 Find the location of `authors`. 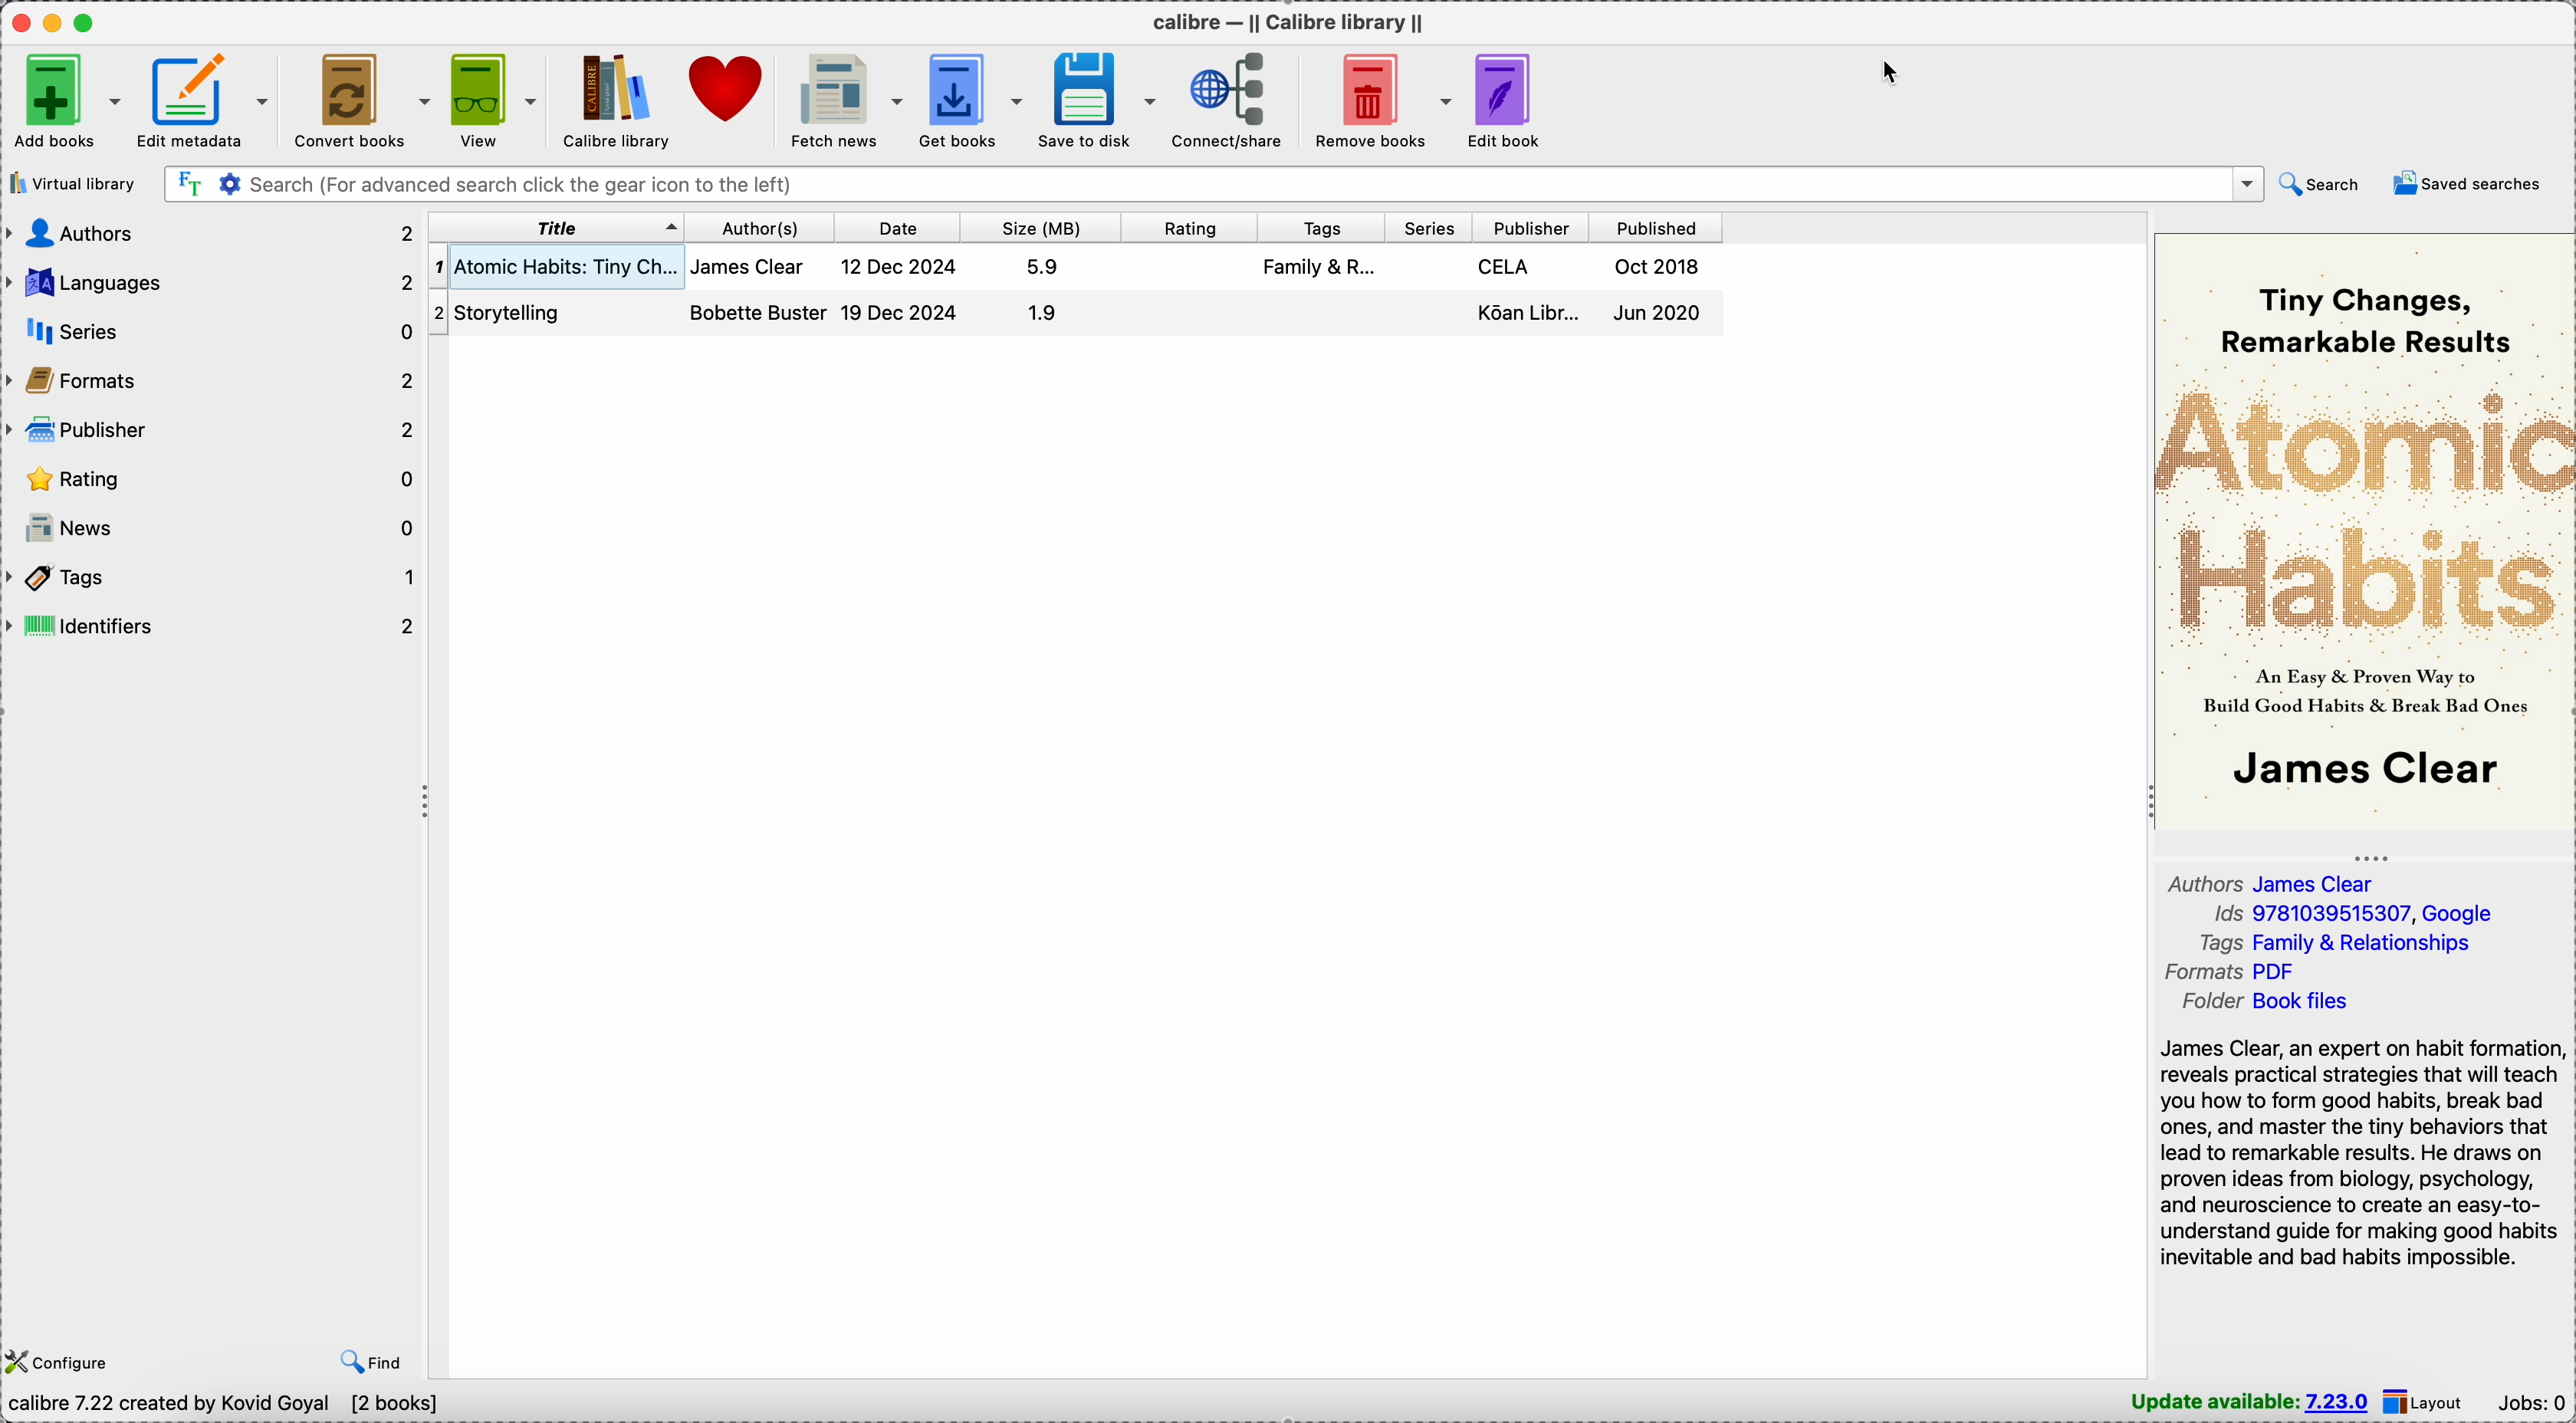

authors is located at coordinates (209, 232).